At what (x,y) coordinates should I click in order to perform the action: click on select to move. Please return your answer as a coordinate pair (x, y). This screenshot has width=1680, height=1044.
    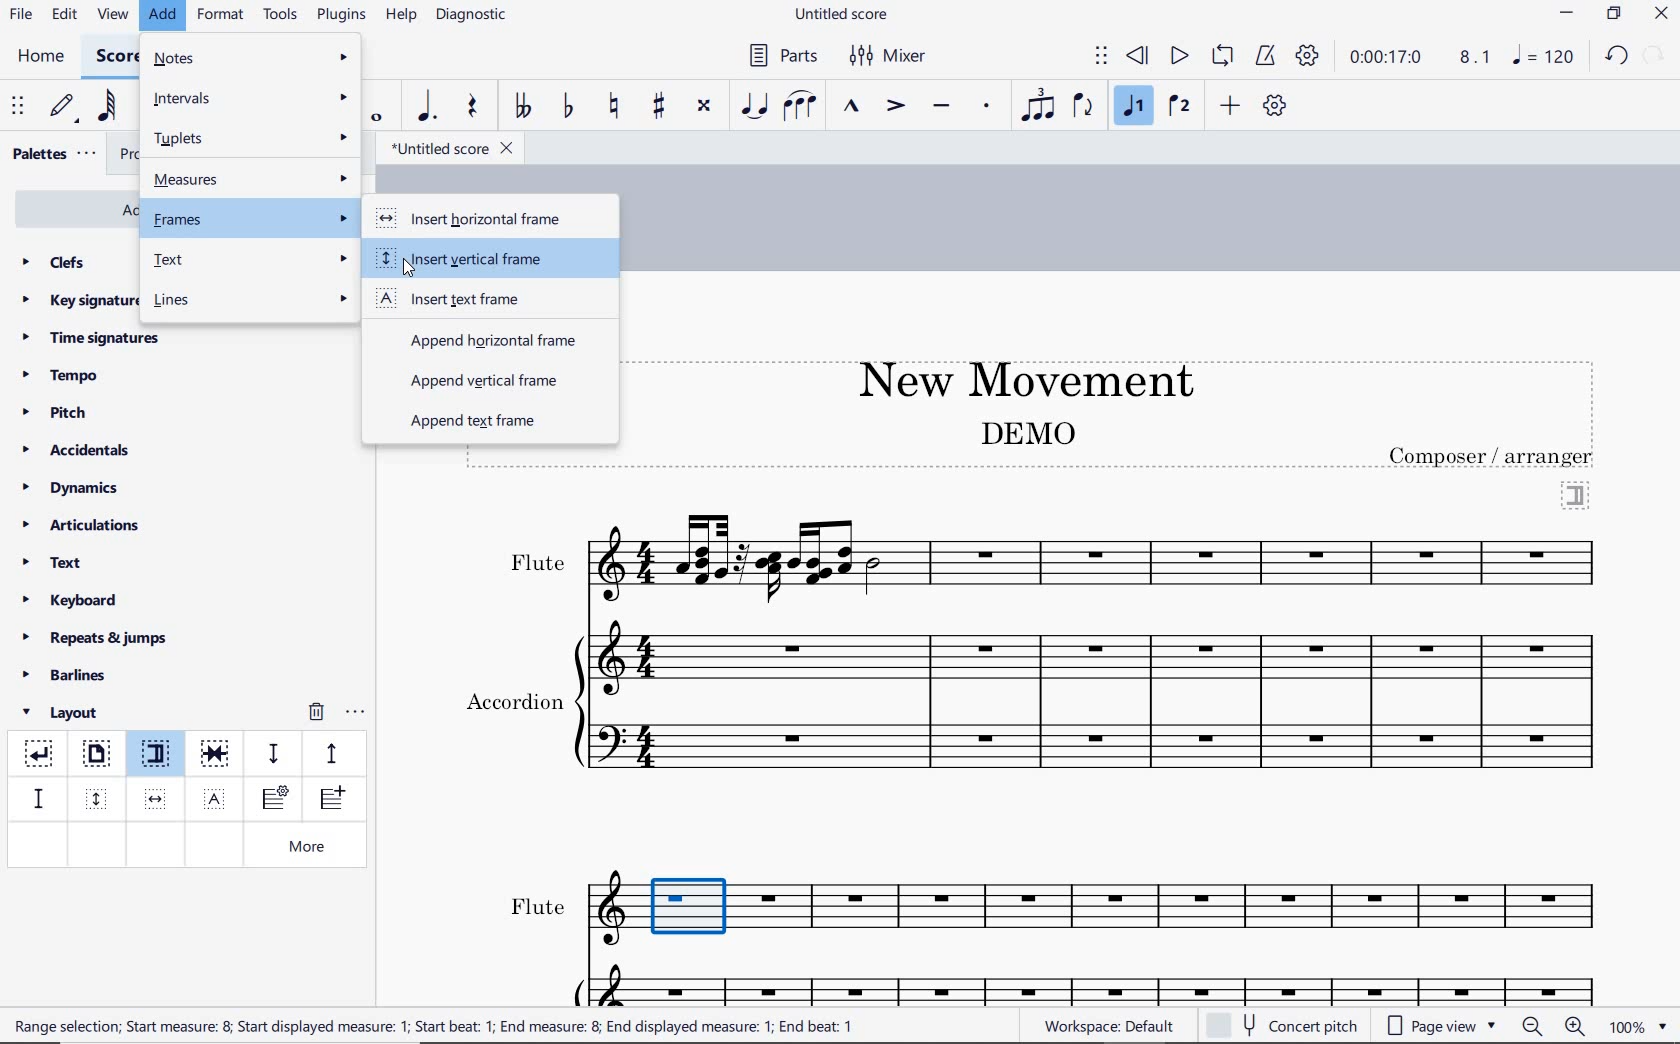
    Looking at the image, I should click on (20, 107).